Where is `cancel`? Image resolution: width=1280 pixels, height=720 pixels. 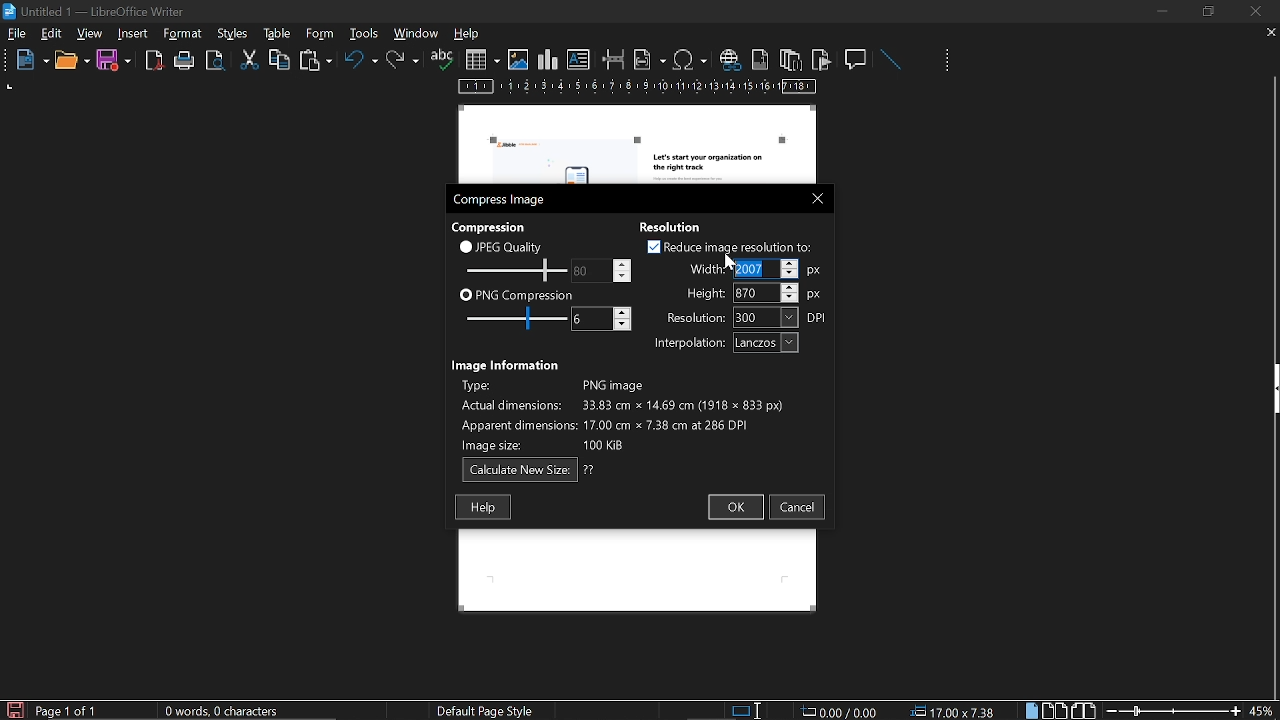 cancel is located at coordinates (798, 507).